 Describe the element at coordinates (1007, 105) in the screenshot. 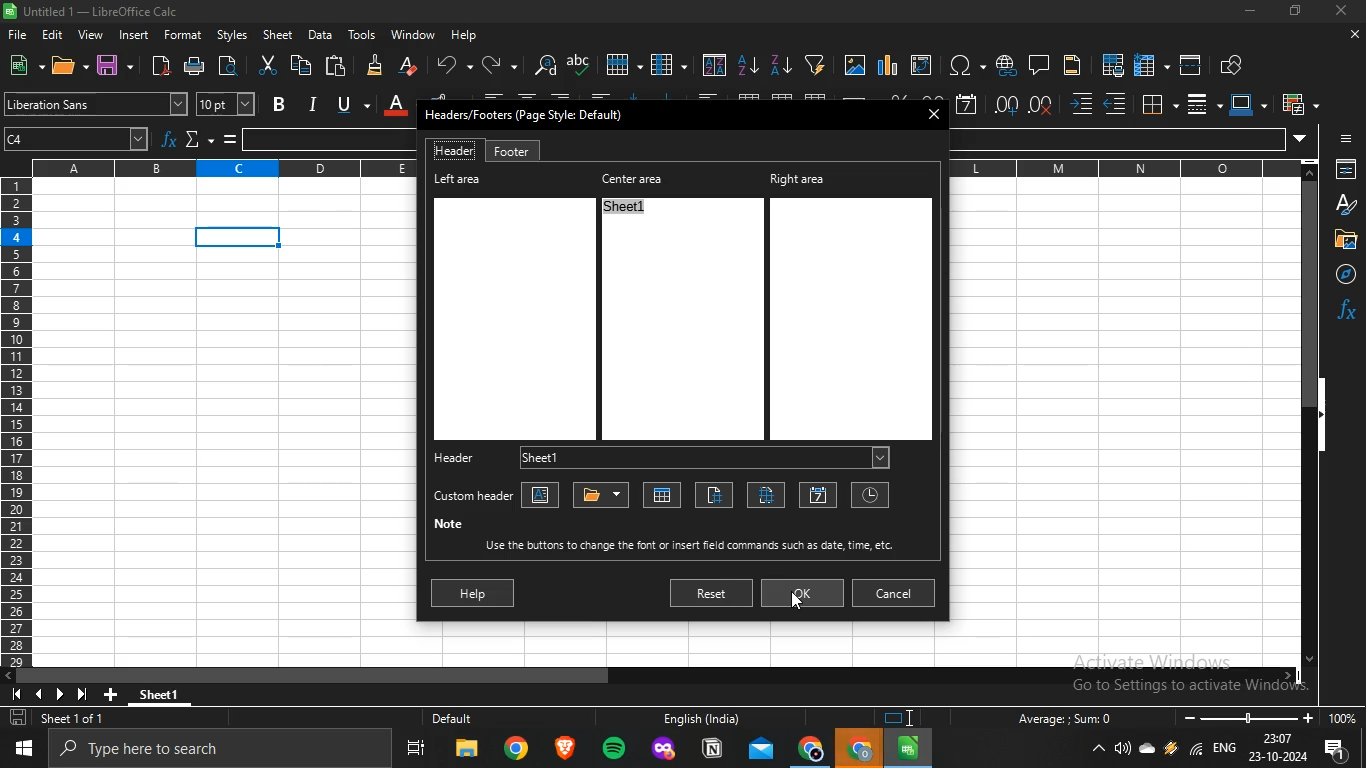

I see `add decimal place` at that location.